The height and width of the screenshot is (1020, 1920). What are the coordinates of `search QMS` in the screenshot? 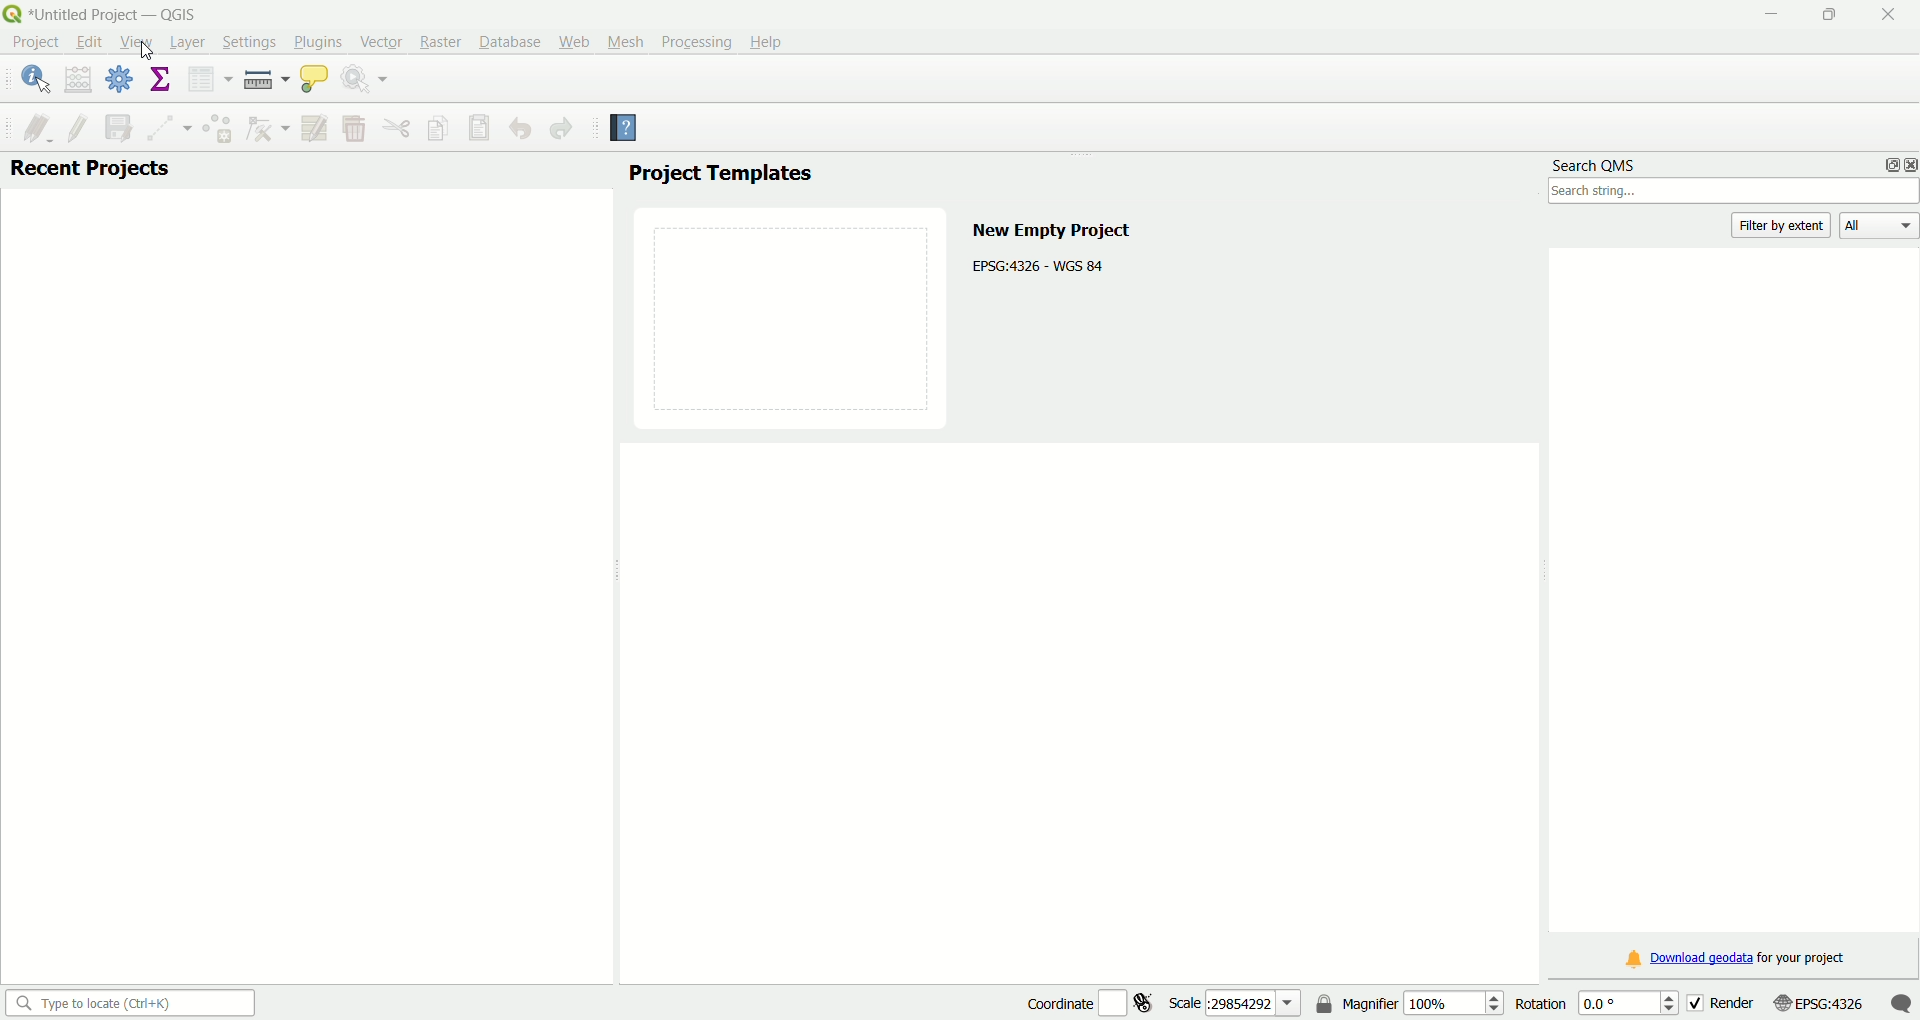 It's located at (1597, 161).